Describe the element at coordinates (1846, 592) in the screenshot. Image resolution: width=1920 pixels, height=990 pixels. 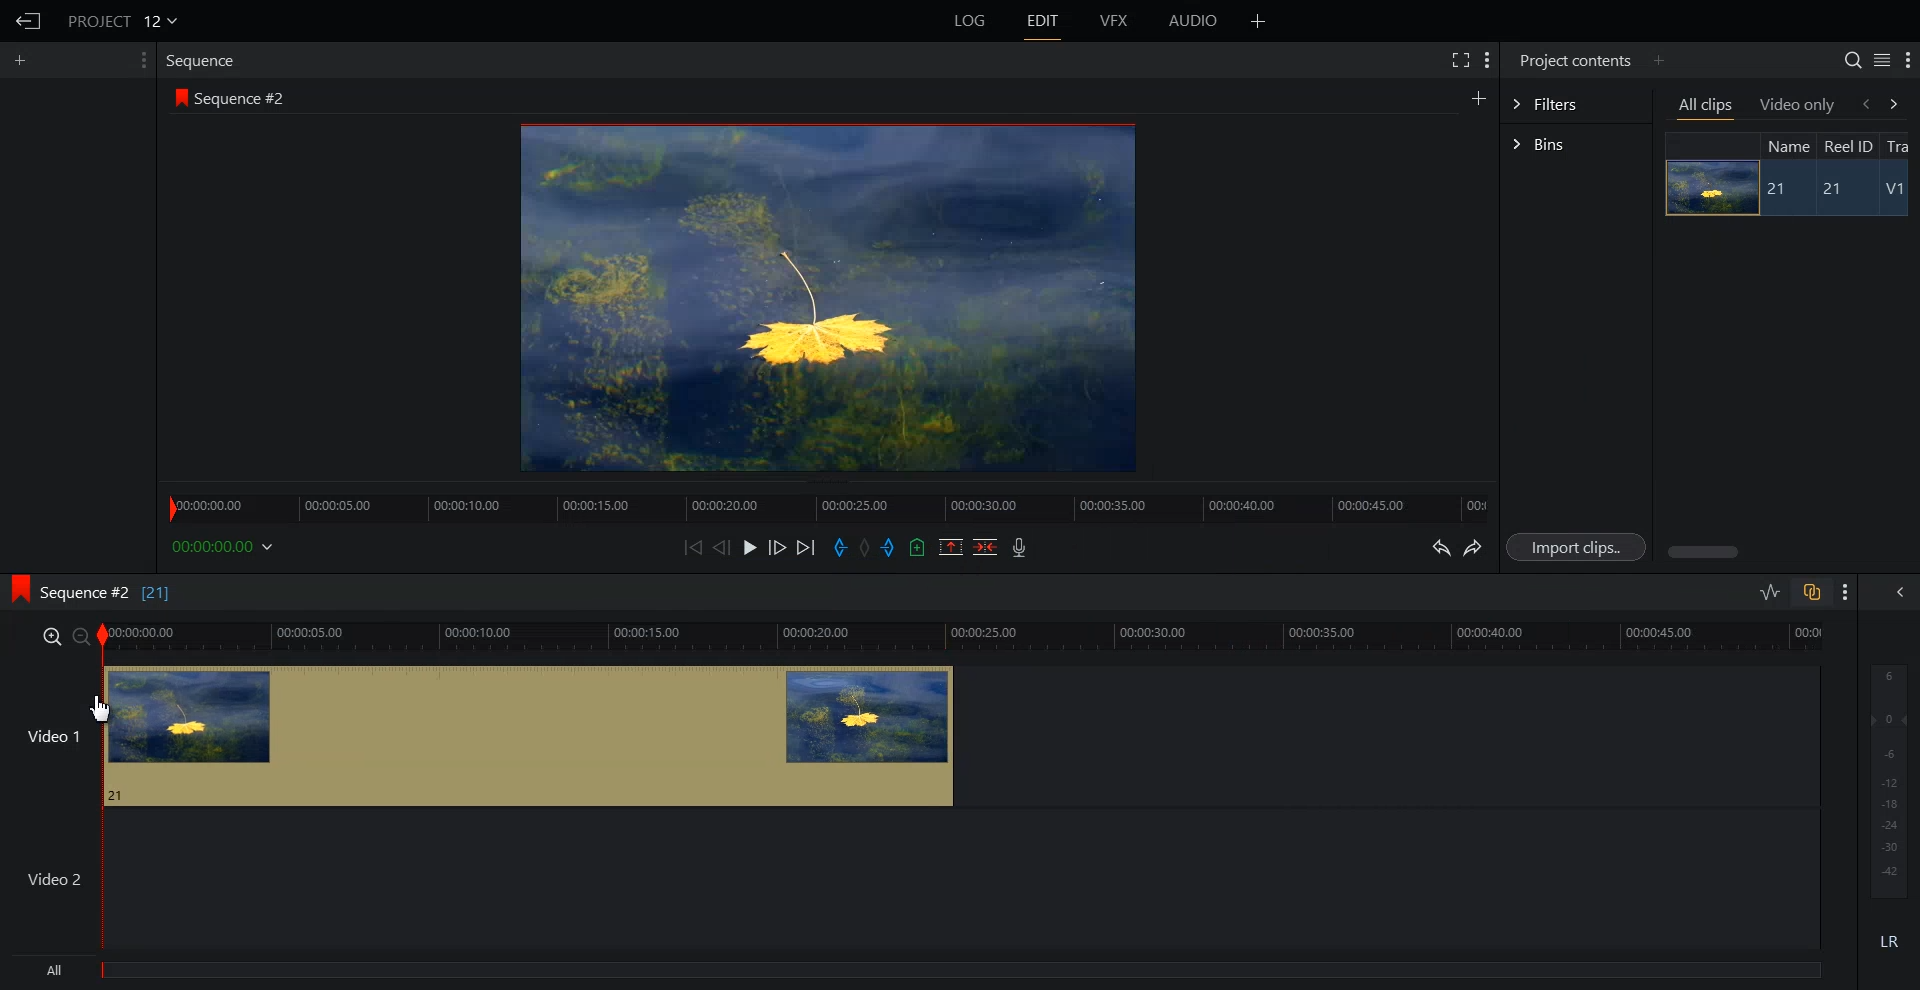
I see `Show setting menu` at that location.